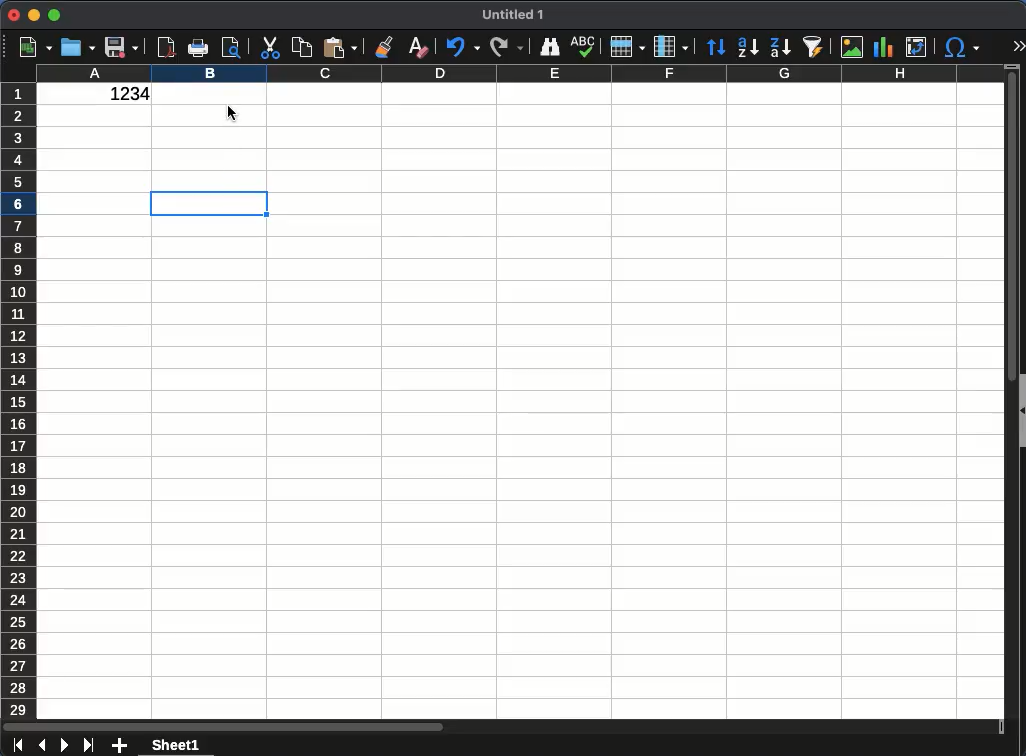 Image resolution: width=1026 pixels, height=756 pixels. What do you see at coordinates (519, 75) in the screenshot?
I see `columns` at bounding box center [519, 75].